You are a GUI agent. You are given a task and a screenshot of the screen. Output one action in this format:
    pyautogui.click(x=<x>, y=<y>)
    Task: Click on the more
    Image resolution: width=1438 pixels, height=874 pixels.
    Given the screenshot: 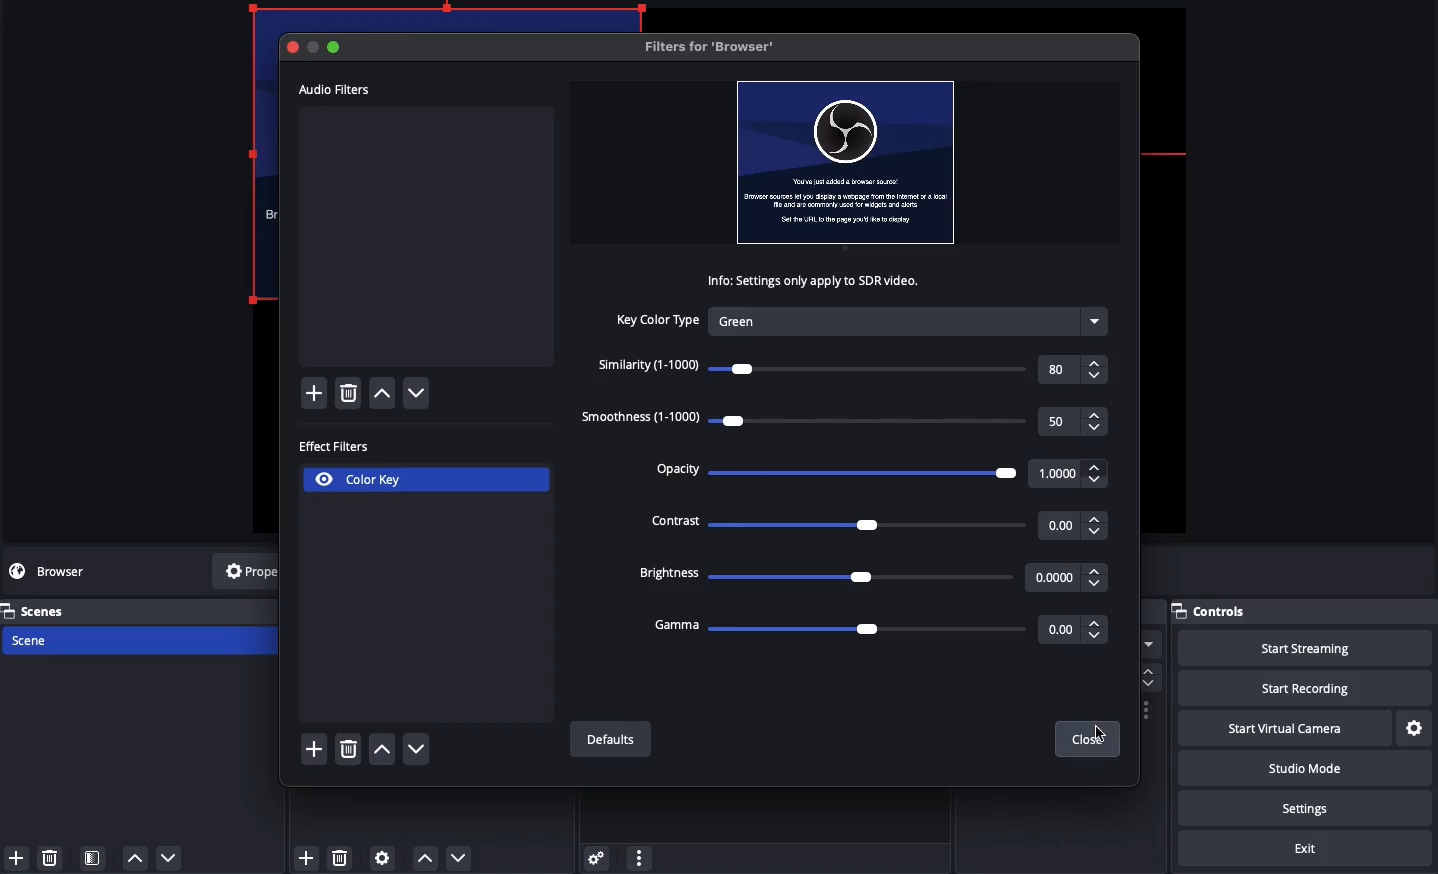 What is the action you would take?
    pyautogui.click(x=640, y=859)
    